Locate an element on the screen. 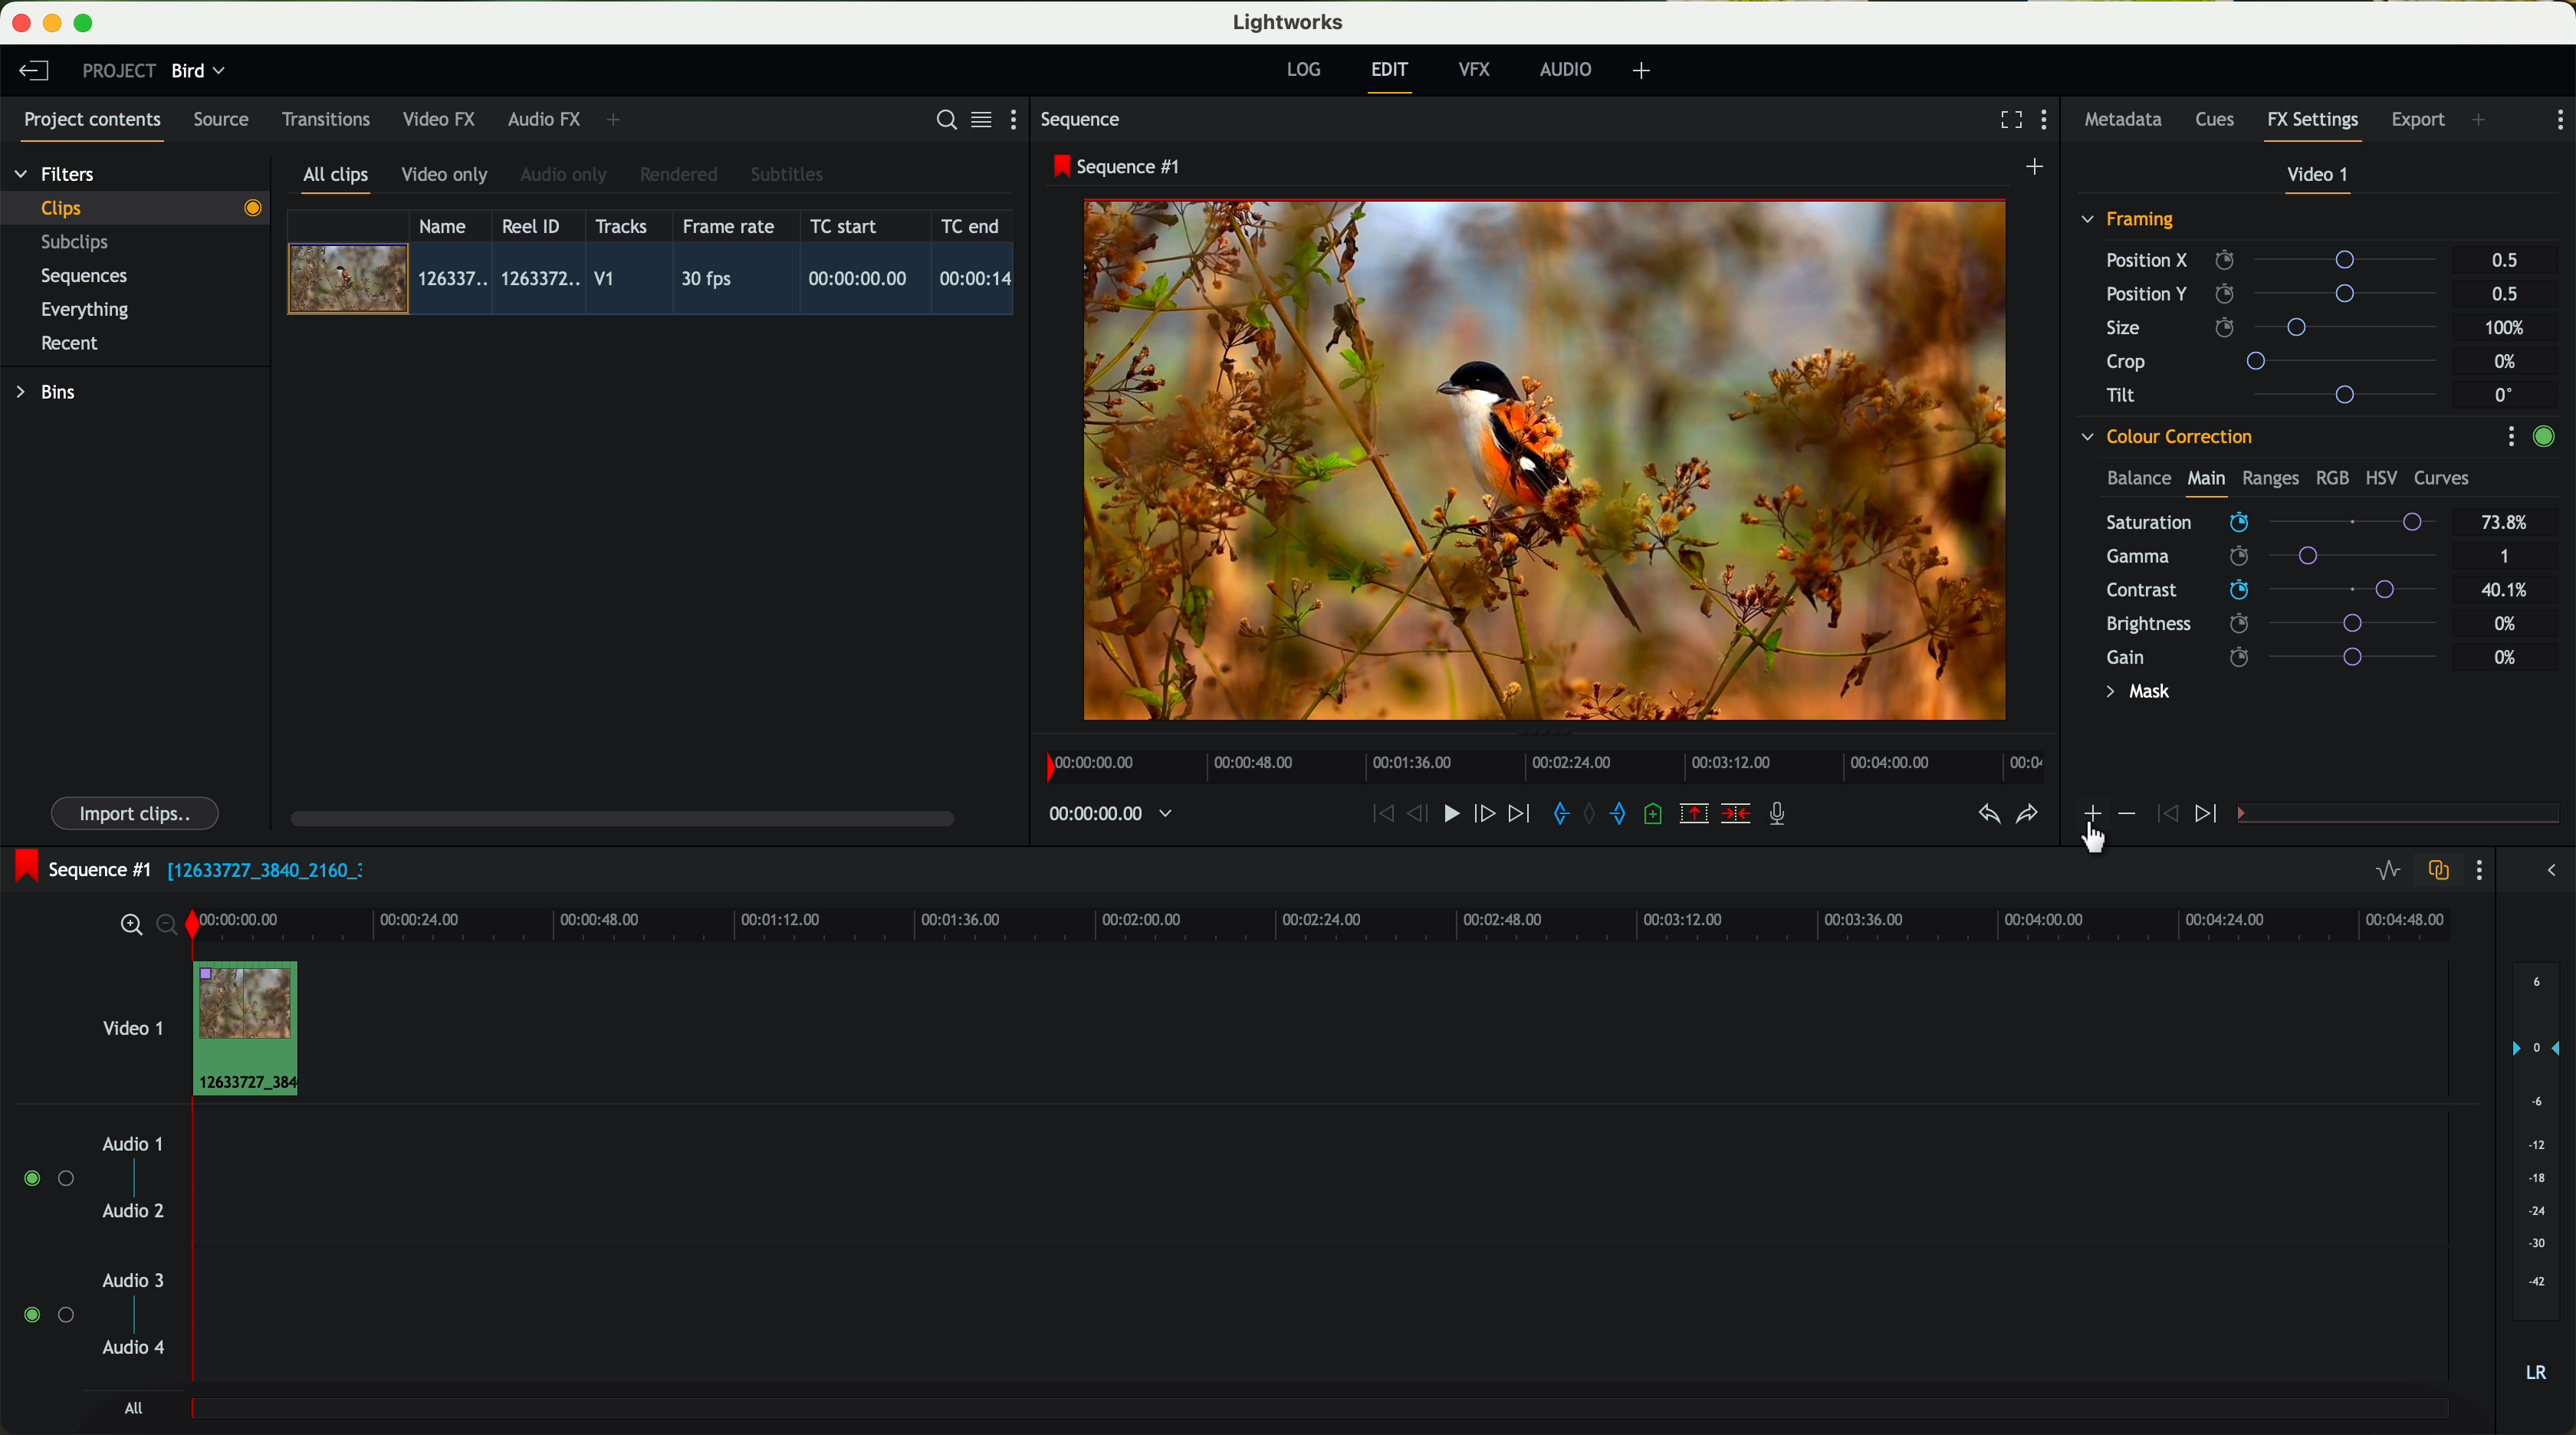  video 1 is located at coordinates (130, 1024).